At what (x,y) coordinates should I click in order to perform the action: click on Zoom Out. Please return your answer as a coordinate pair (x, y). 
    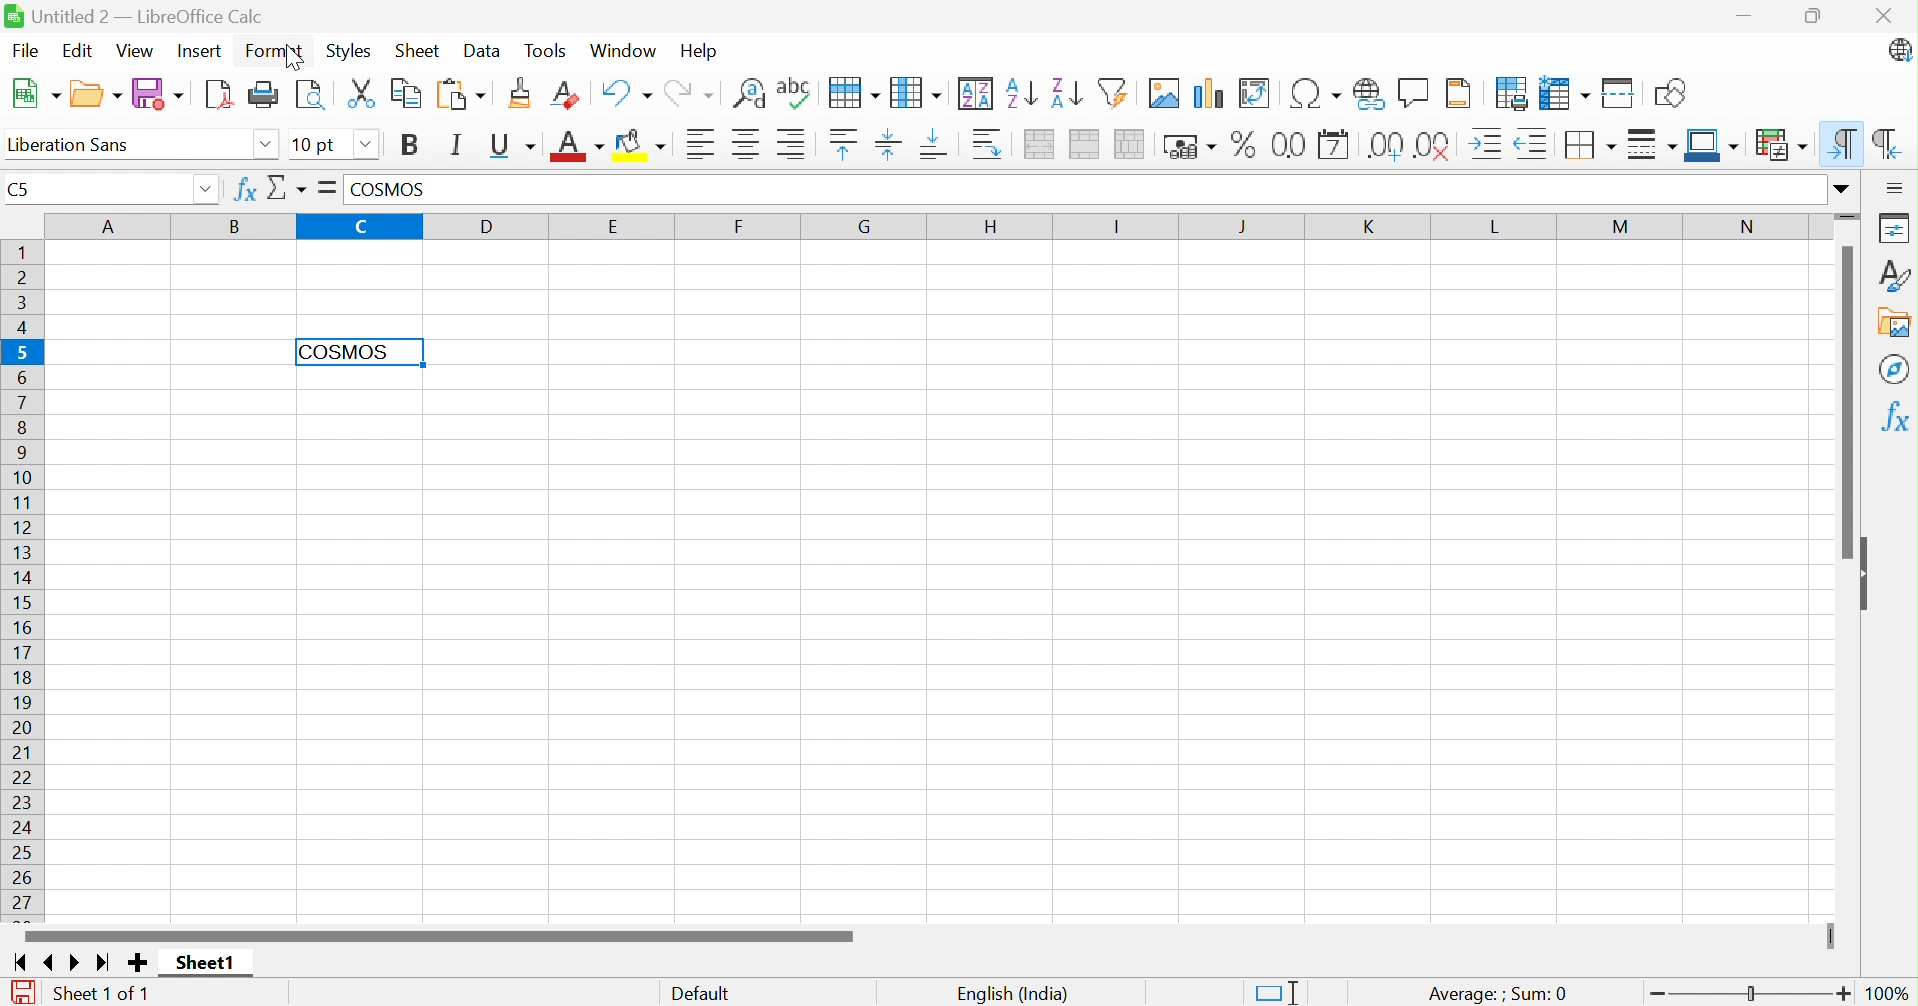
    Looking at the image, I should click on (1653, 996).